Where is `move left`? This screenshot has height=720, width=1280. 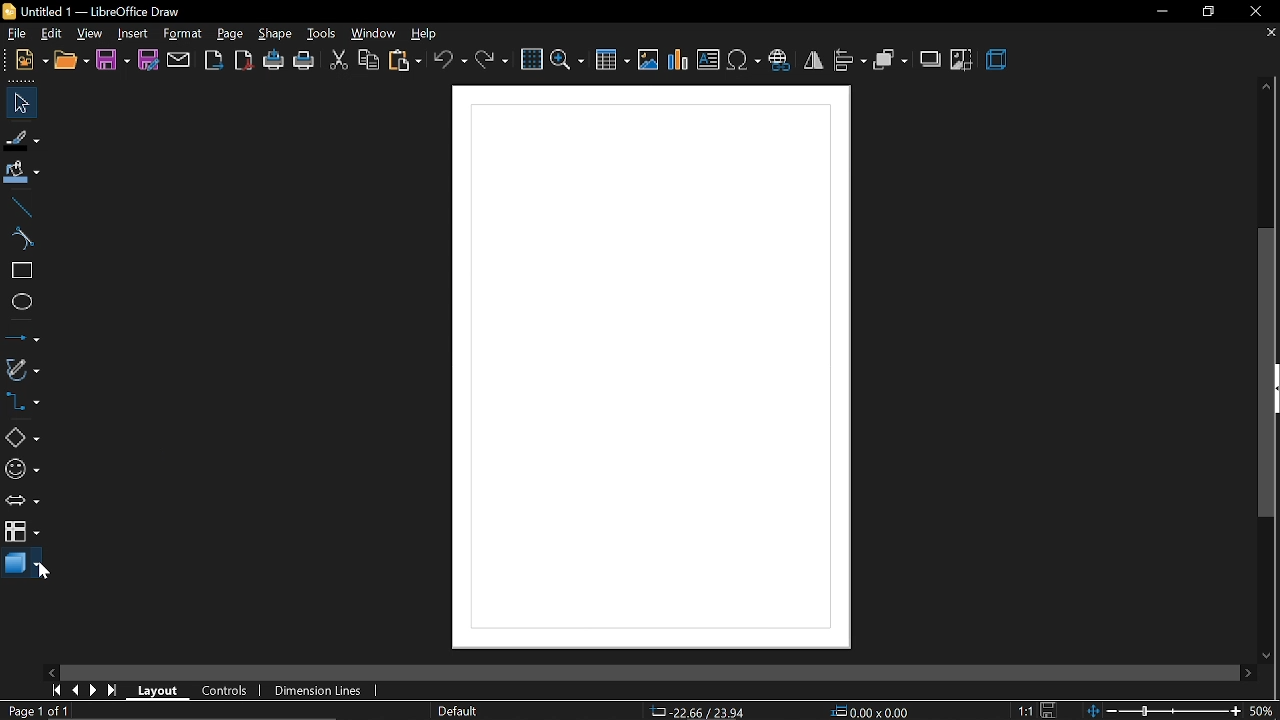 move left is located at coordinates (53, 673).